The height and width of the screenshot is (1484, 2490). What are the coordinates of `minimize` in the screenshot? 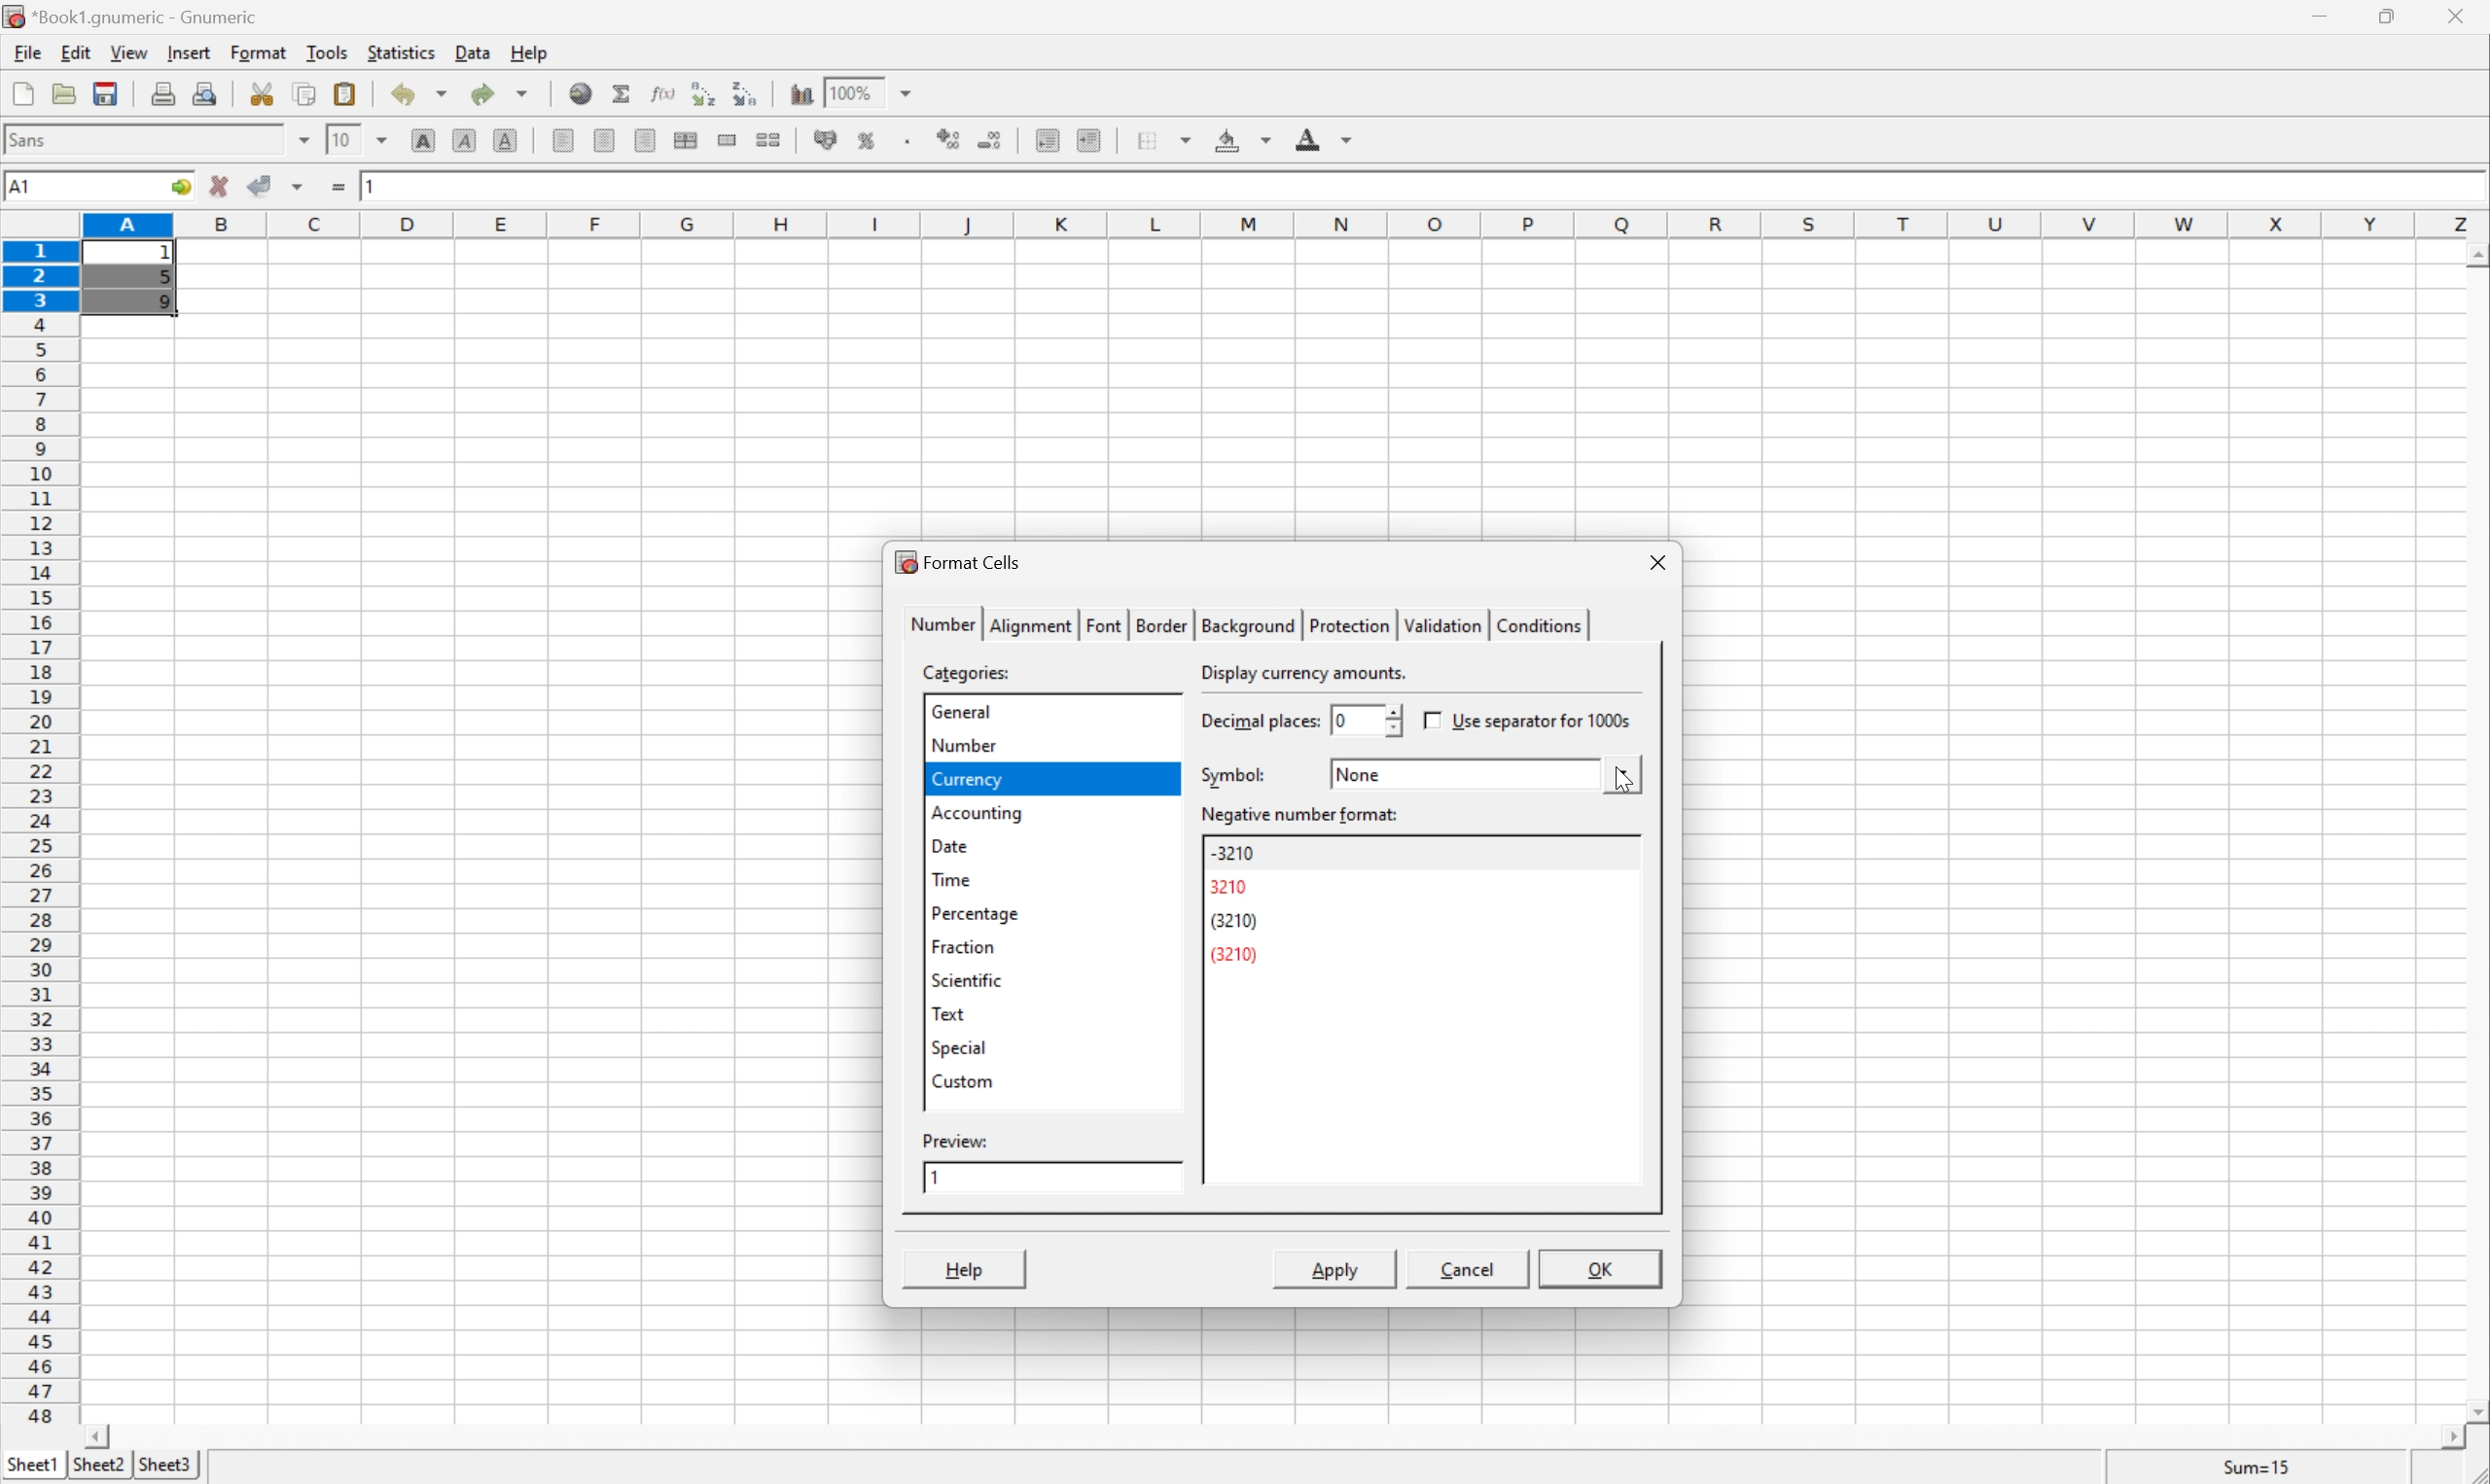 It's located at (2324, 13).